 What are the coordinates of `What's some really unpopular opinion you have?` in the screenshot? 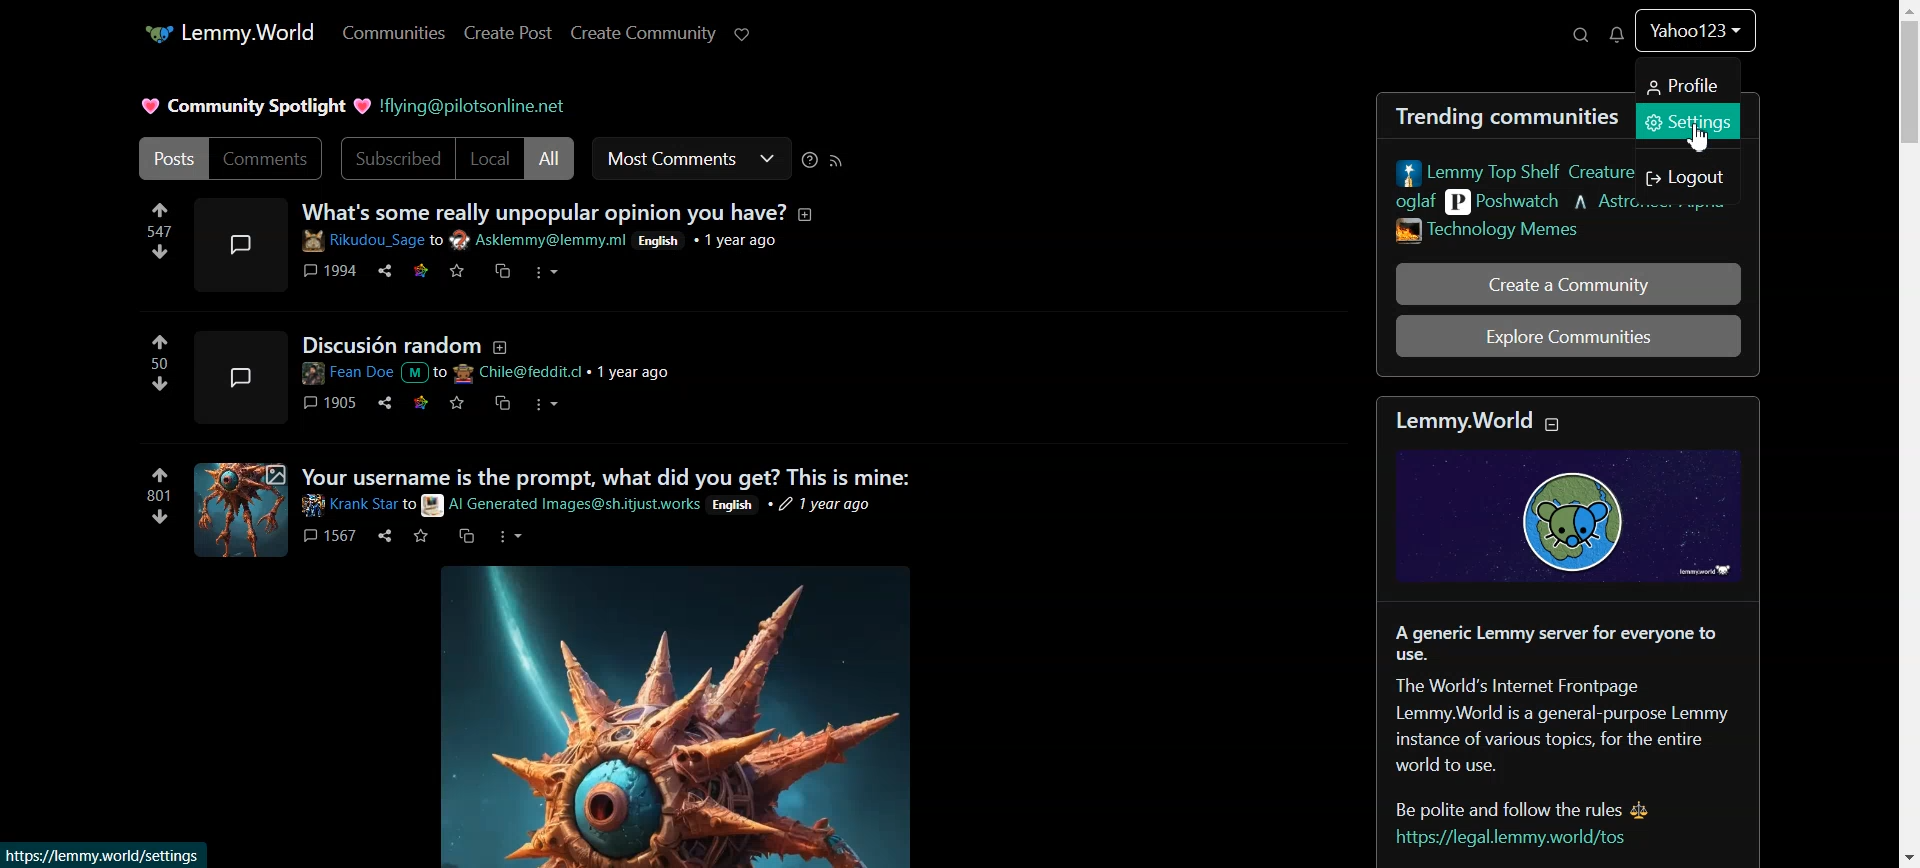 It's located at (478, 252).